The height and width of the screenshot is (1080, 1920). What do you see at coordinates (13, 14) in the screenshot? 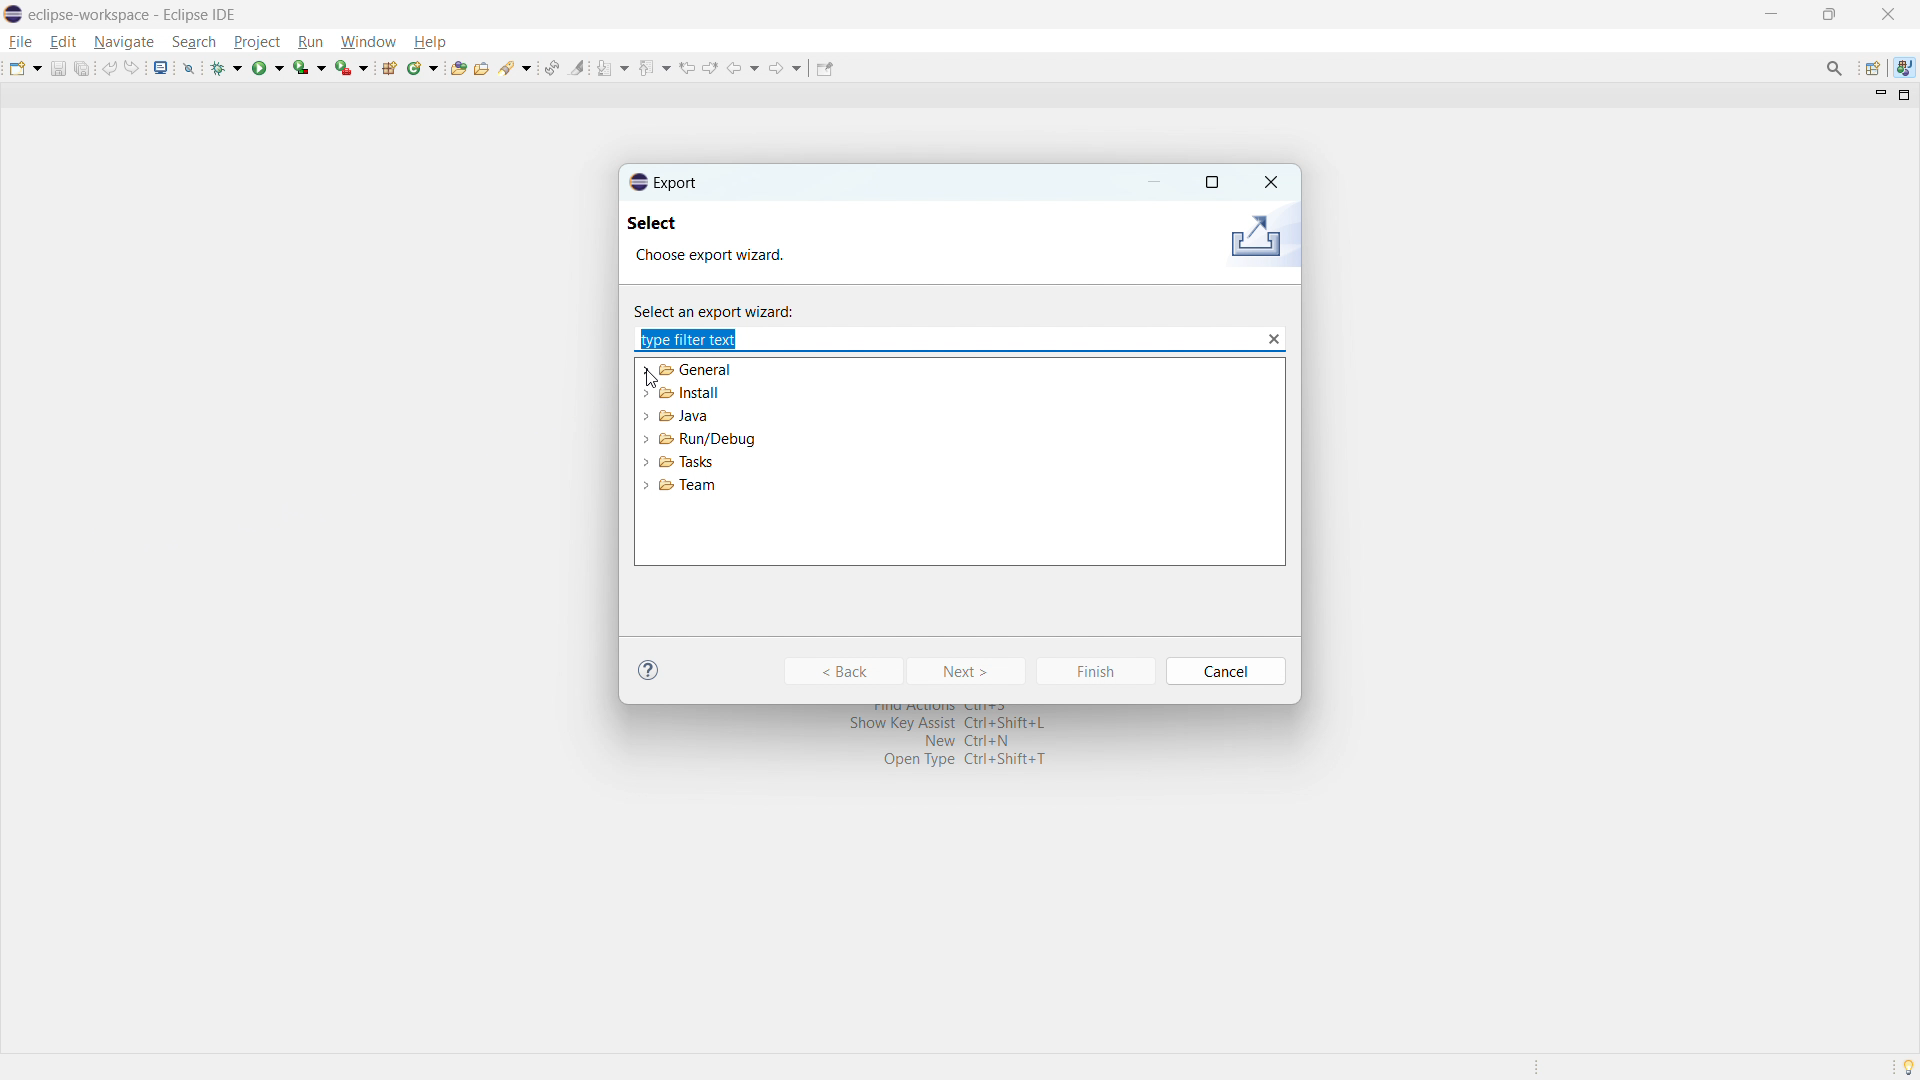
I see `logo` at bounding box center [13, 14].